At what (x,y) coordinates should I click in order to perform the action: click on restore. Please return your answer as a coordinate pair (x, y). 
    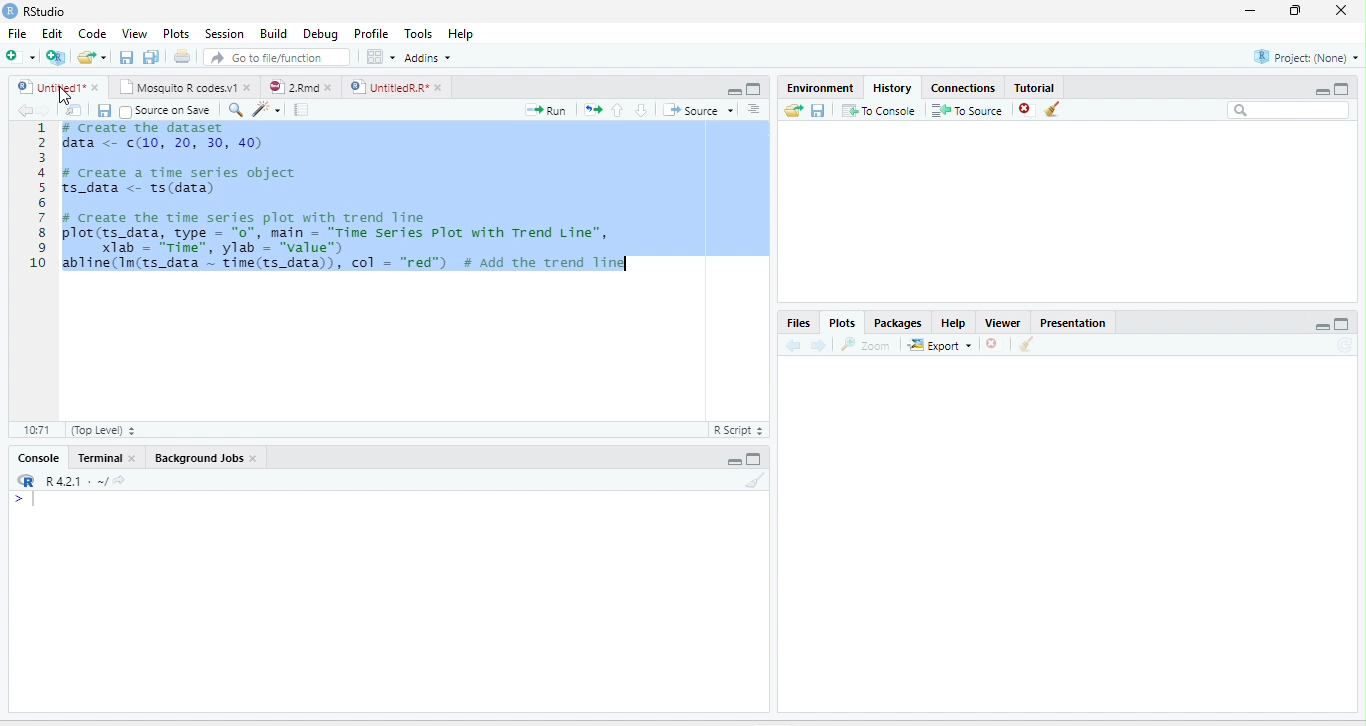
    Looking at the image, I should click on (1296, 11).